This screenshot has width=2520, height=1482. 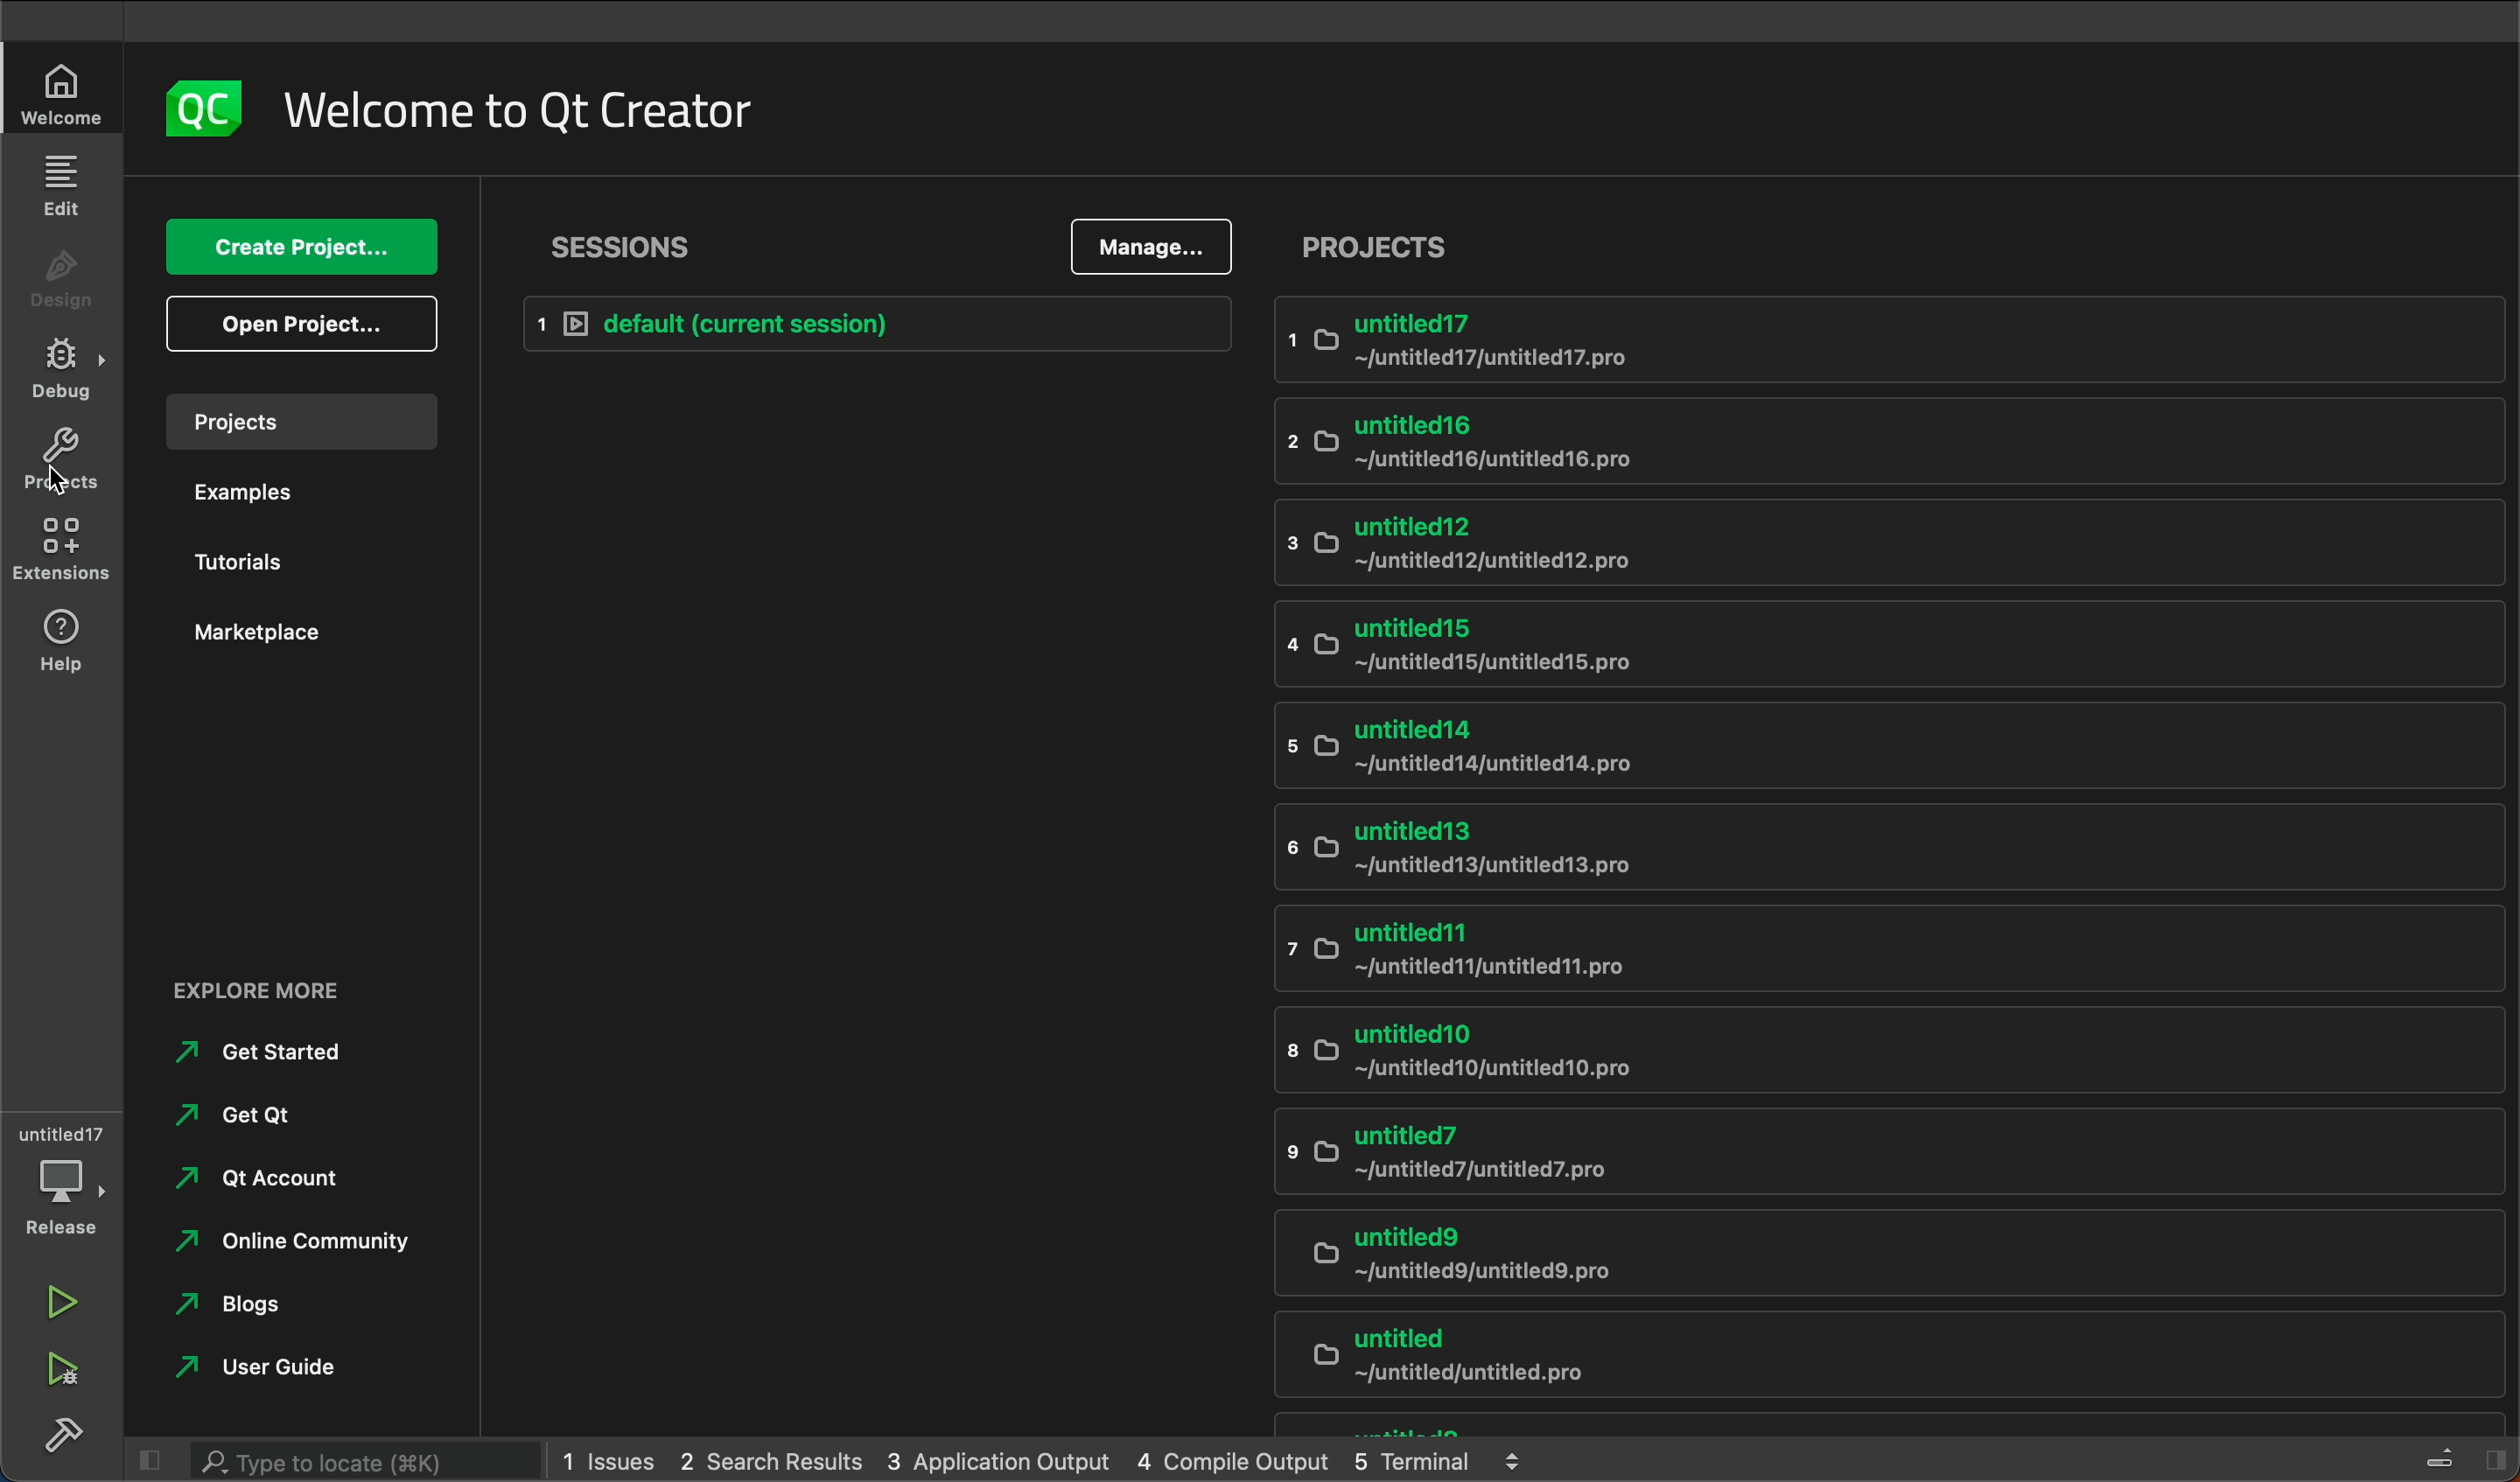 What do you see at coordinates (2457, 1458) in the screenshot?
I see `sidebar toggle` at bounding box center [2457, 1458].